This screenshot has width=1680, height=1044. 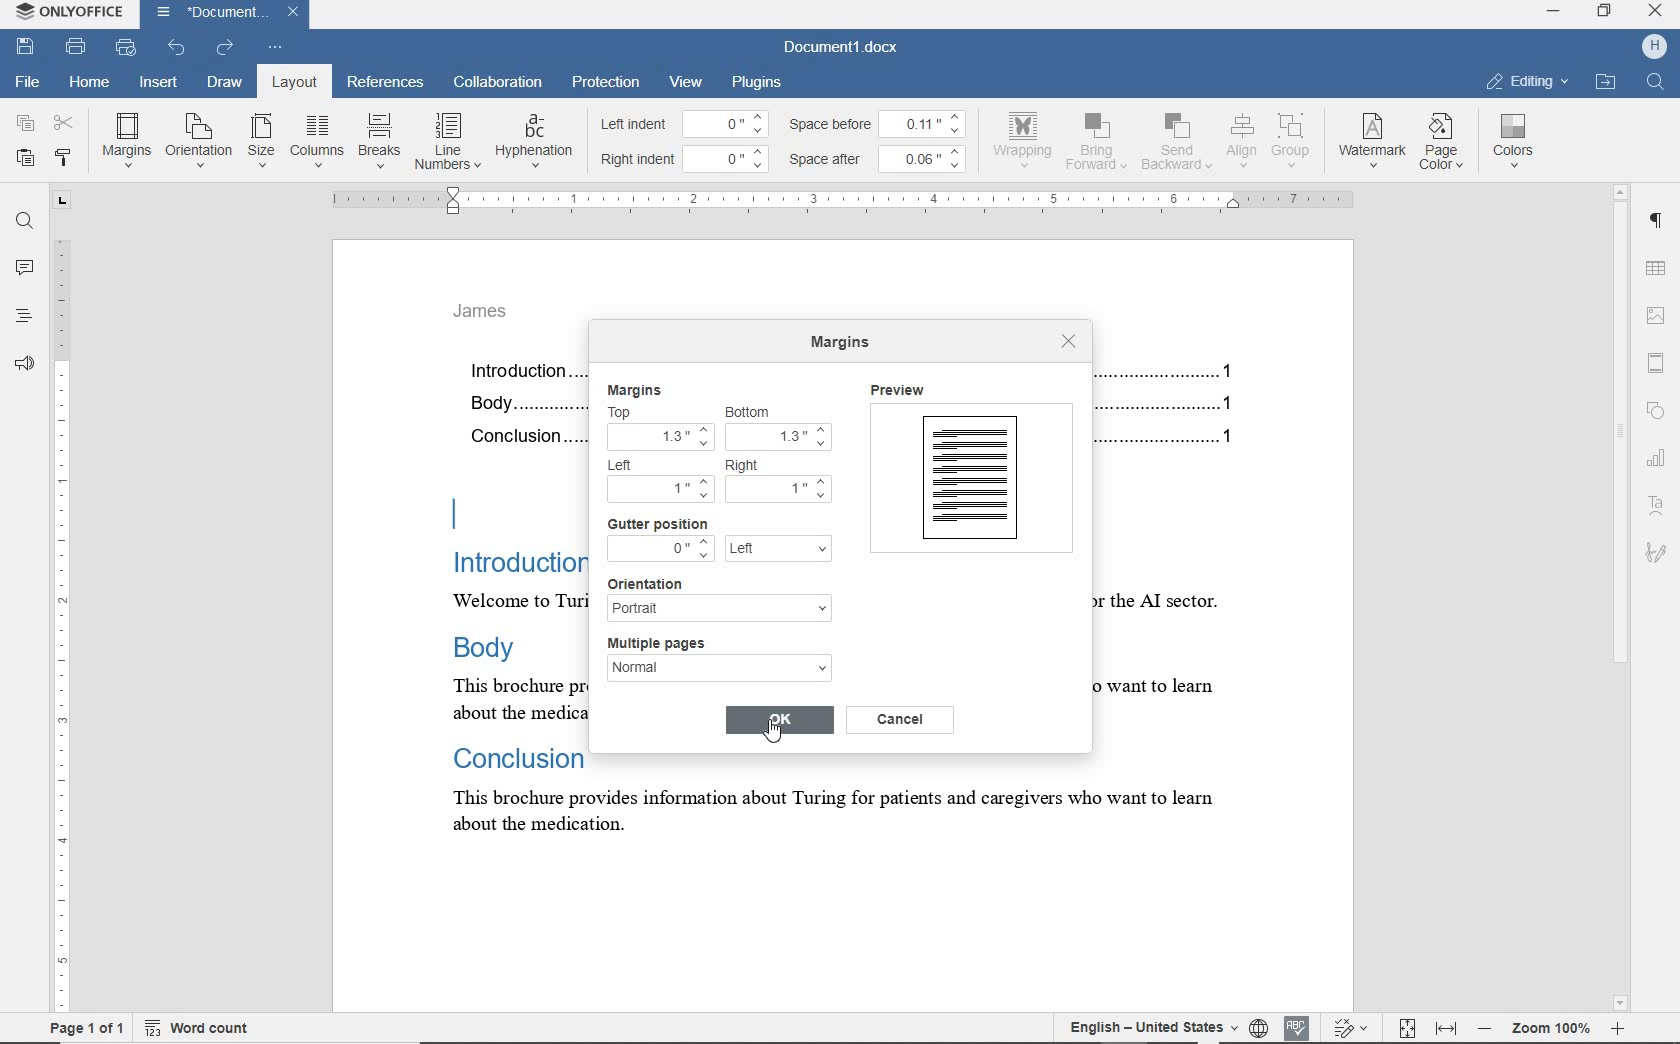 I want to click on quick print, so click(x=127, y=50).